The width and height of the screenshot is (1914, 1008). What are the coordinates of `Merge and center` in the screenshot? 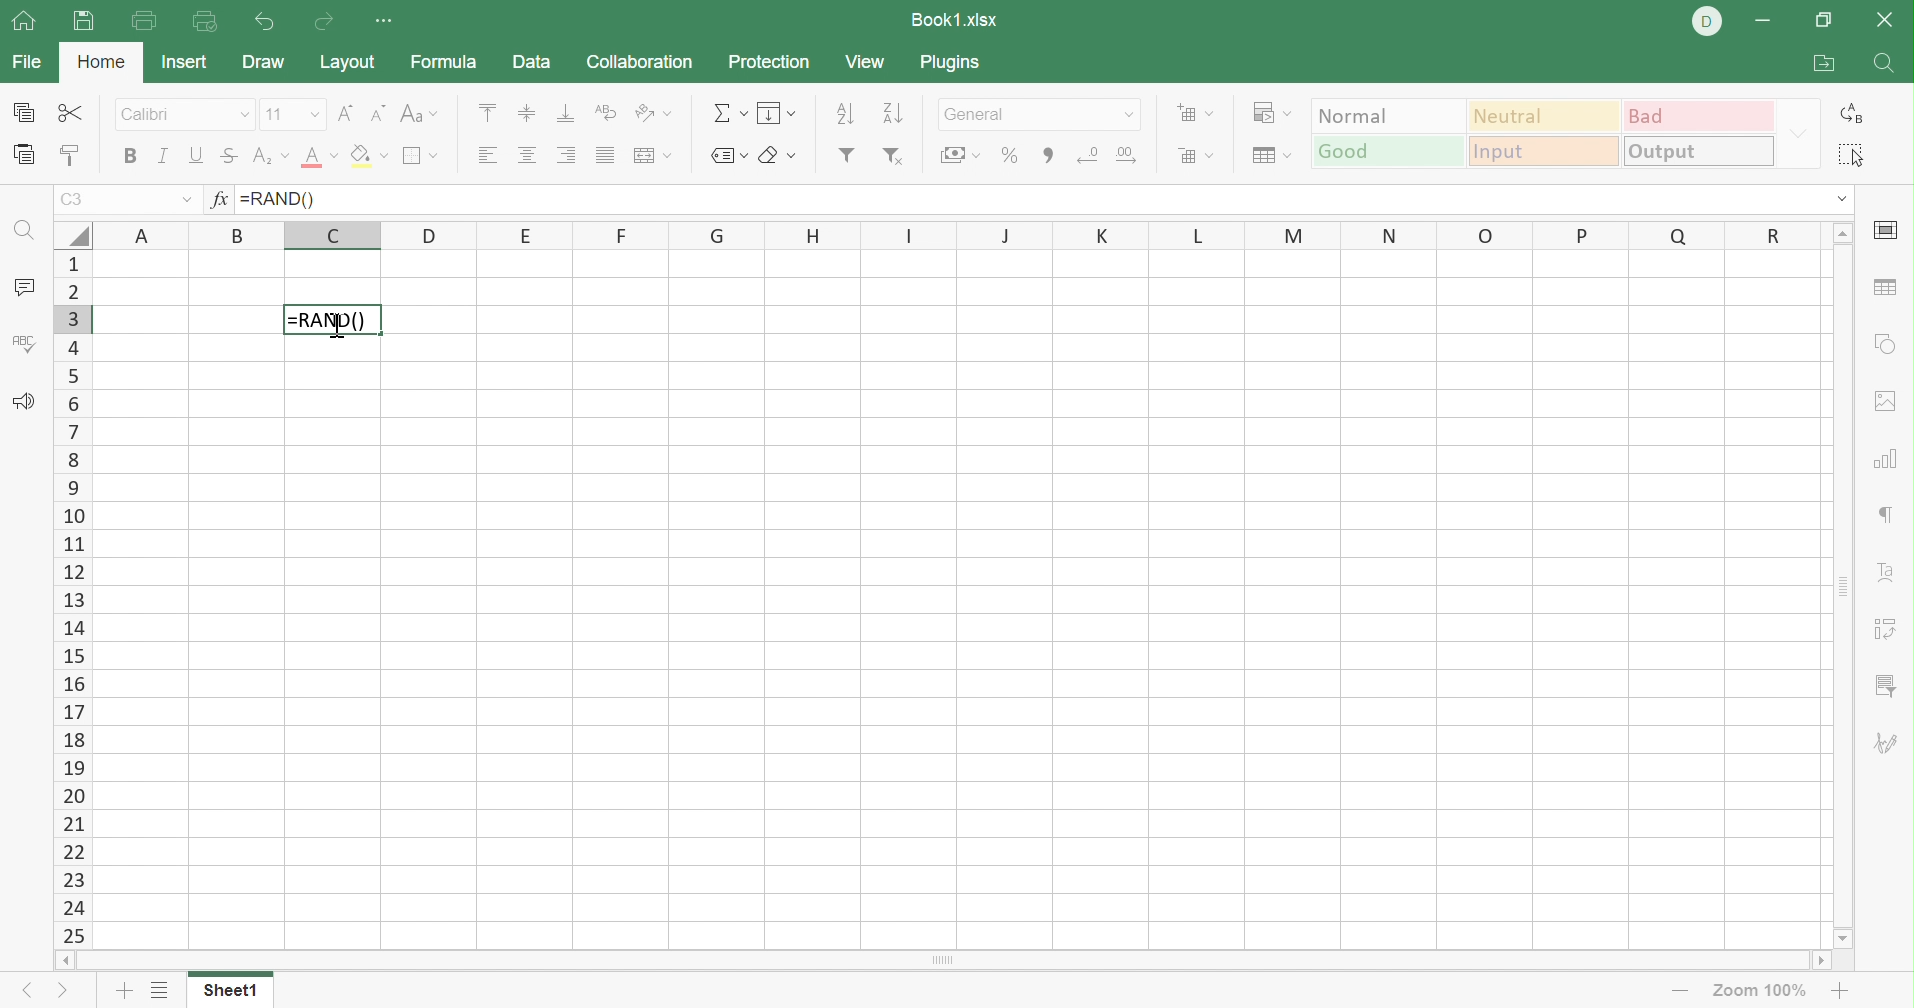 It's located at (654, 157).